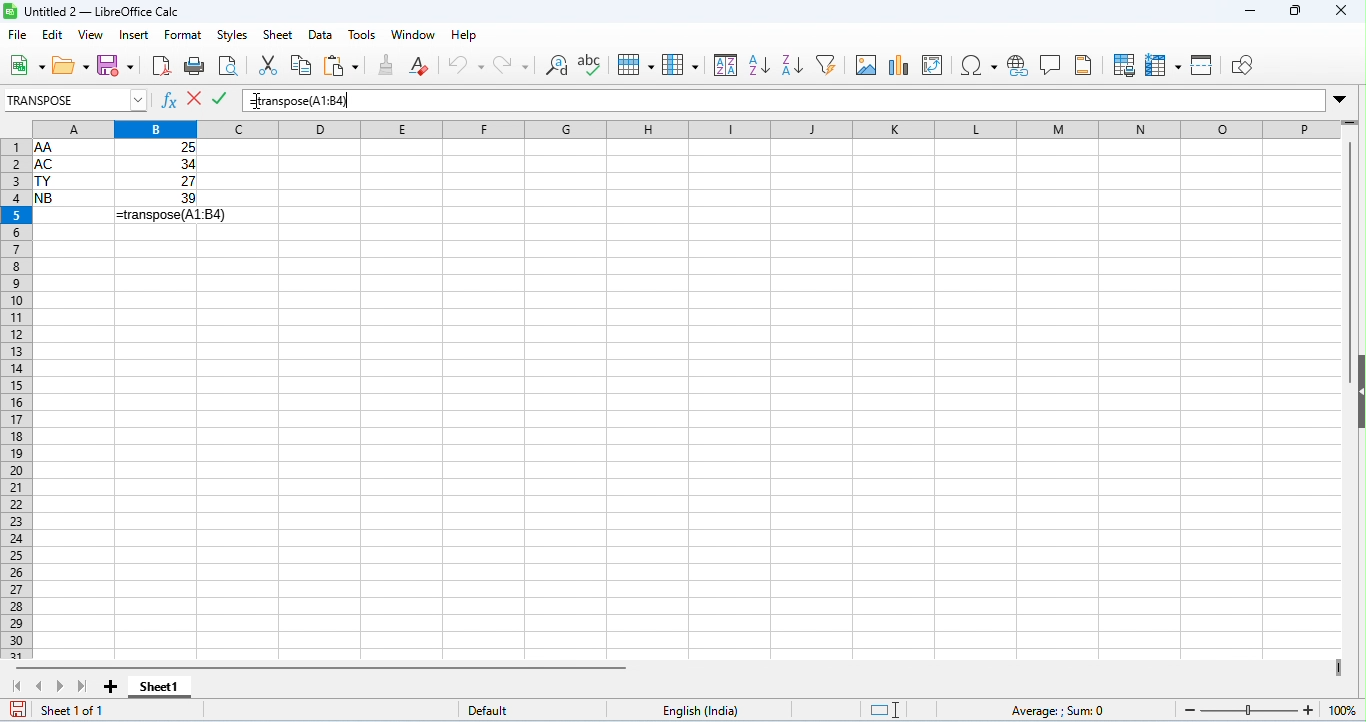 This screenshot has width=1366, height=722. What do you see at coordinates (727, 65) in the screenshot?
I see `sort` at bounding box center [727, 65].